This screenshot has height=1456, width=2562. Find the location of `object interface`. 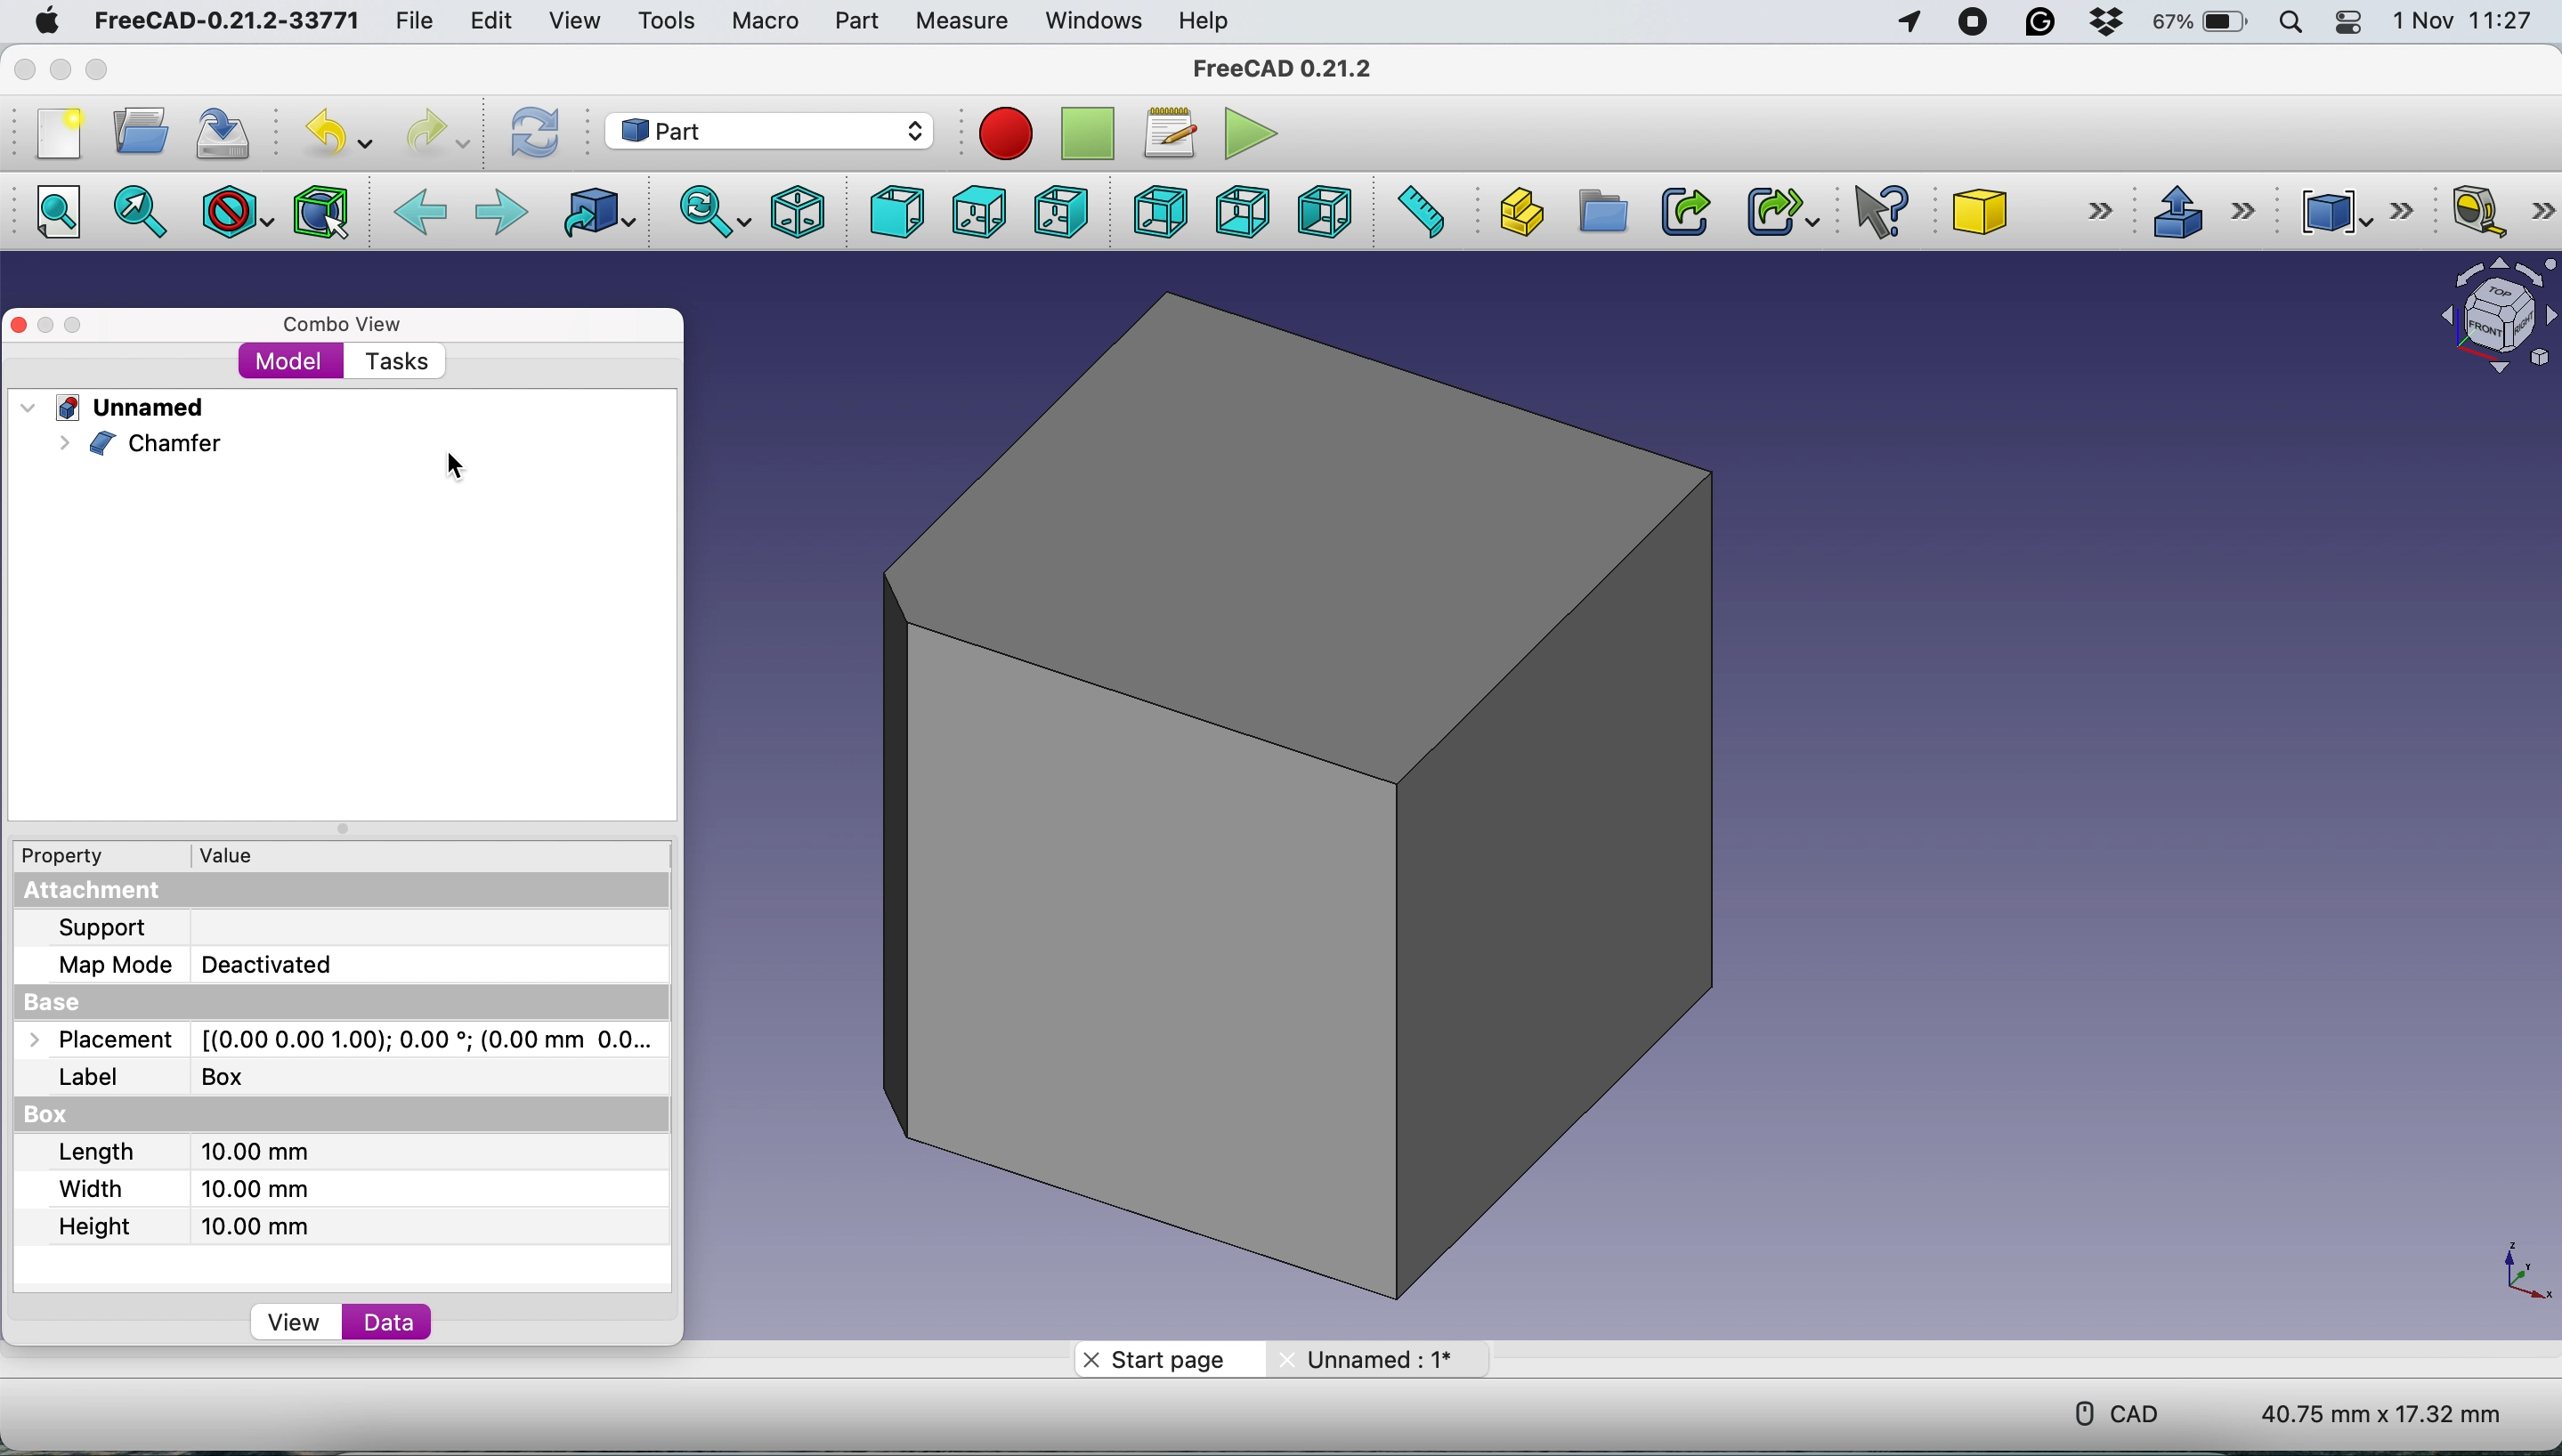

object interface is located at coordinates (2495, 318).